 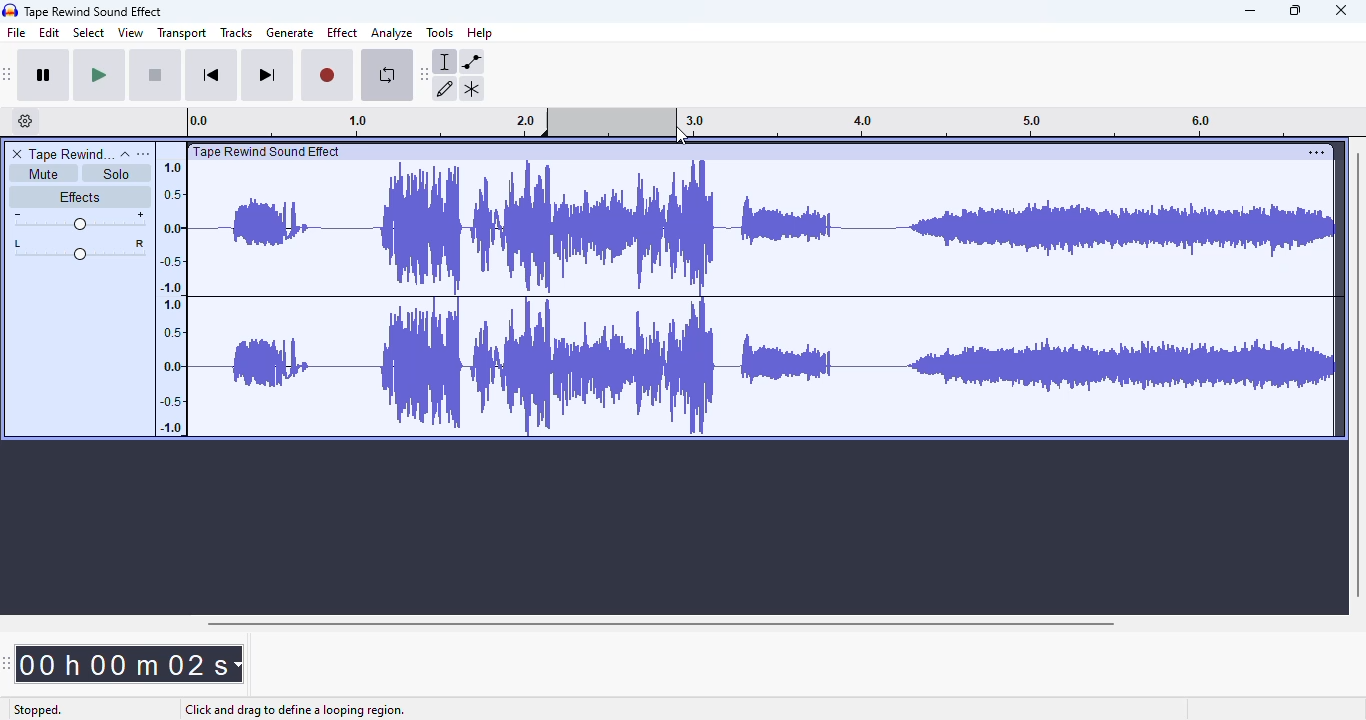 What do you see at coordinates (17, 153) in the screenshot?
I see `delete track` at bounding box center [17, 153].